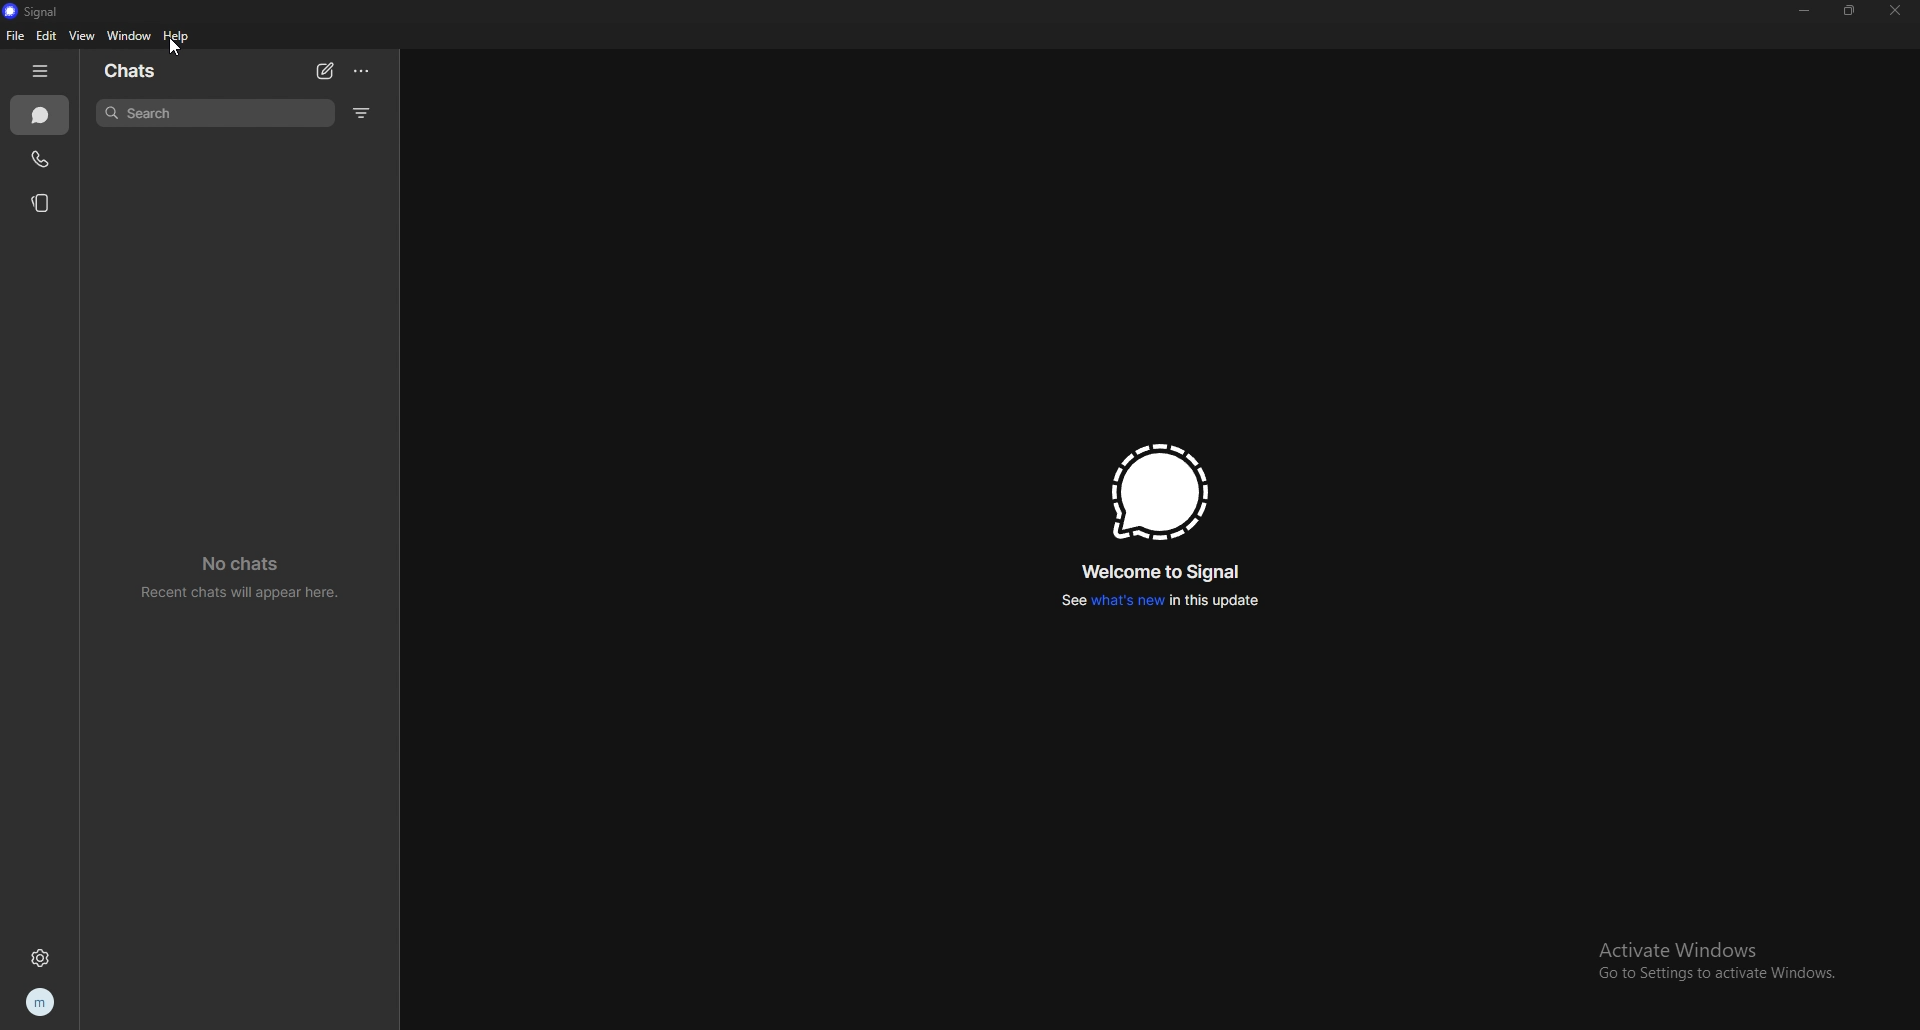  What do you see at coordinates (130, 72) in the screenshot?
I see `chats` at bounding box center [130, 72].